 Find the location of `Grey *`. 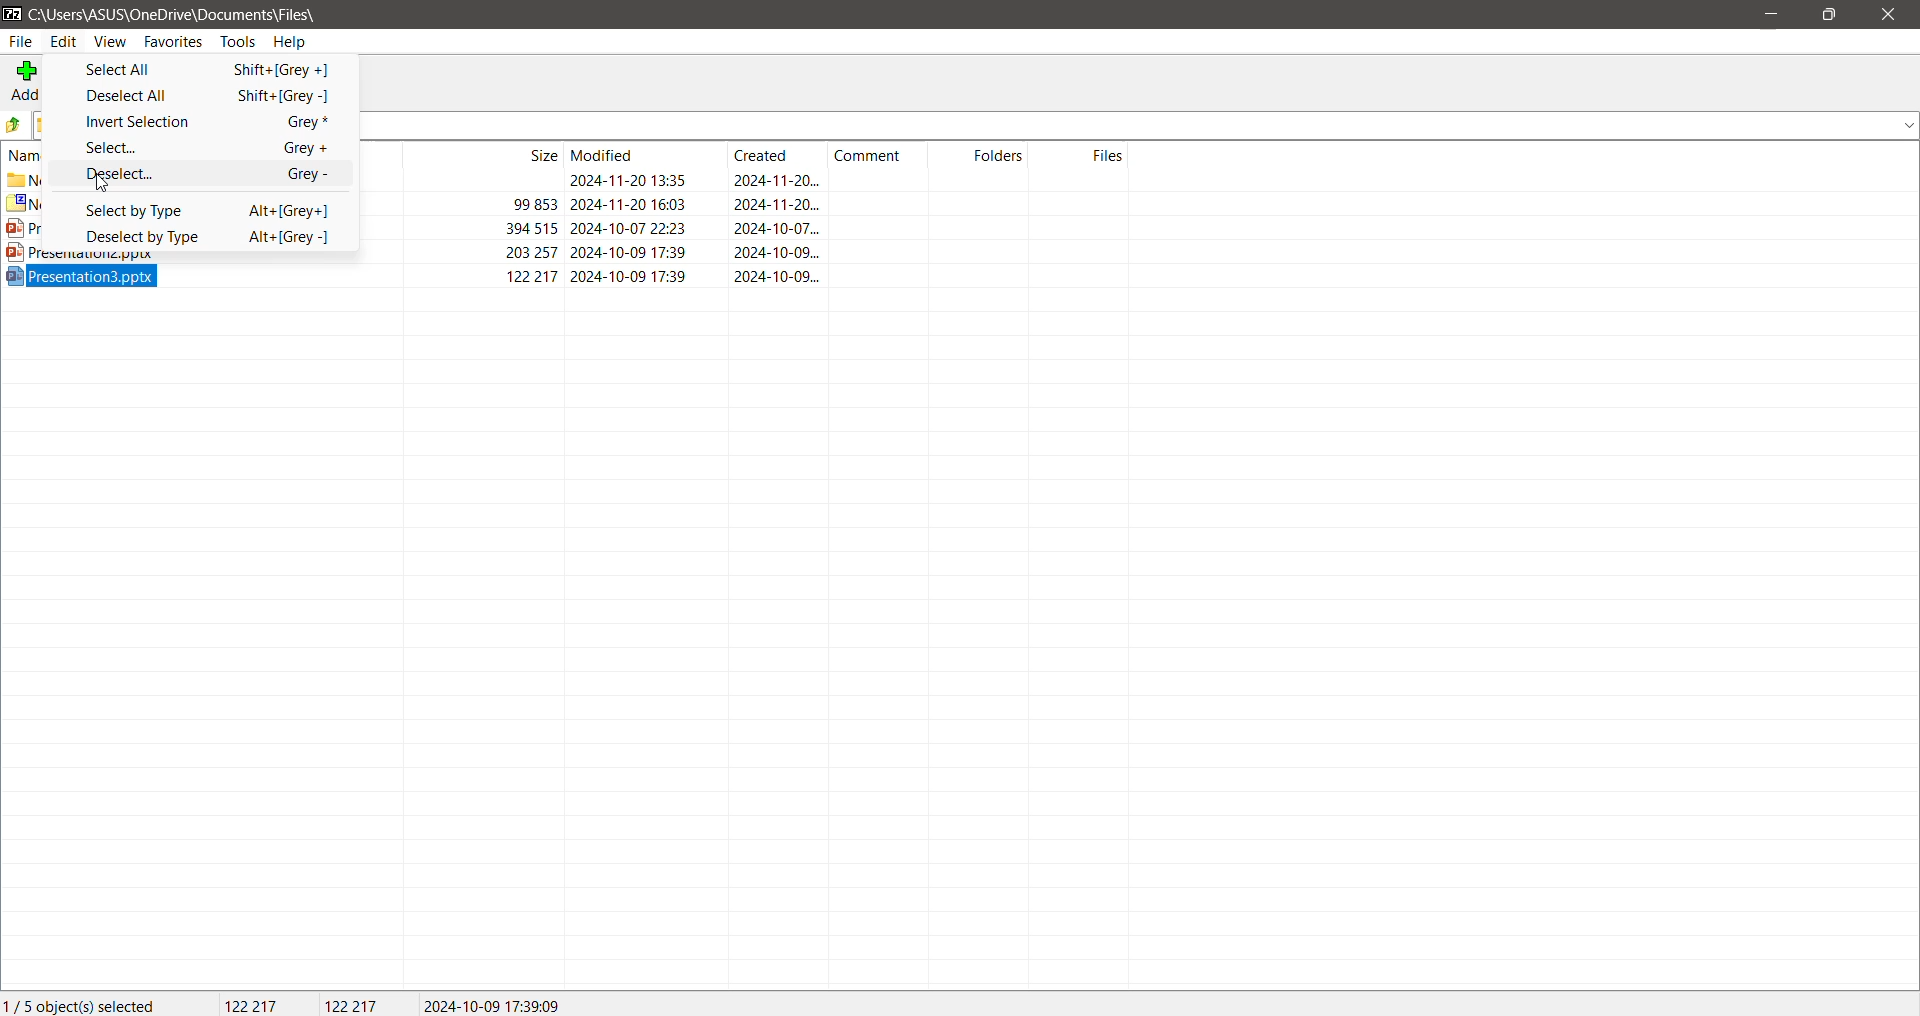

Grey * is located at coordinates (298, 120).